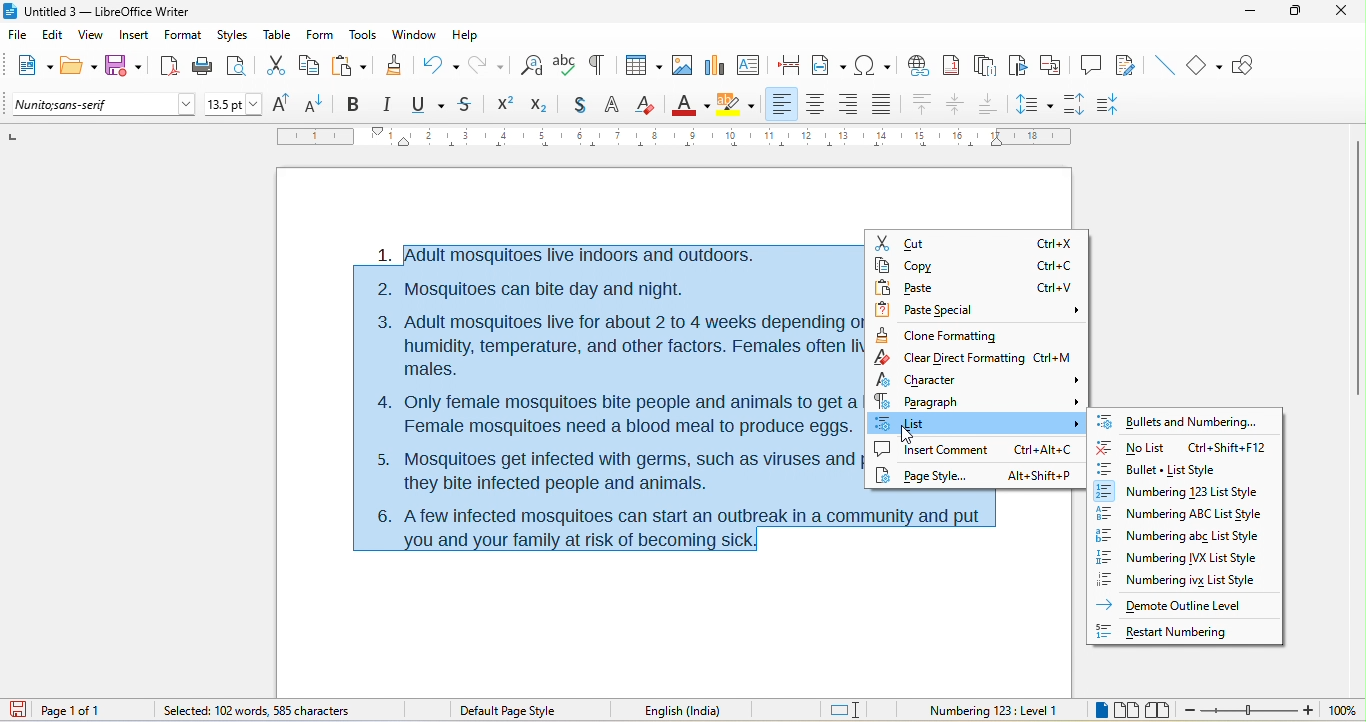 This screenshot has height=722, width=1366. What do you see at coordinates (168, 66) in the screenshot?
I see `export directly as pdf` at bounding box center [168, 66].